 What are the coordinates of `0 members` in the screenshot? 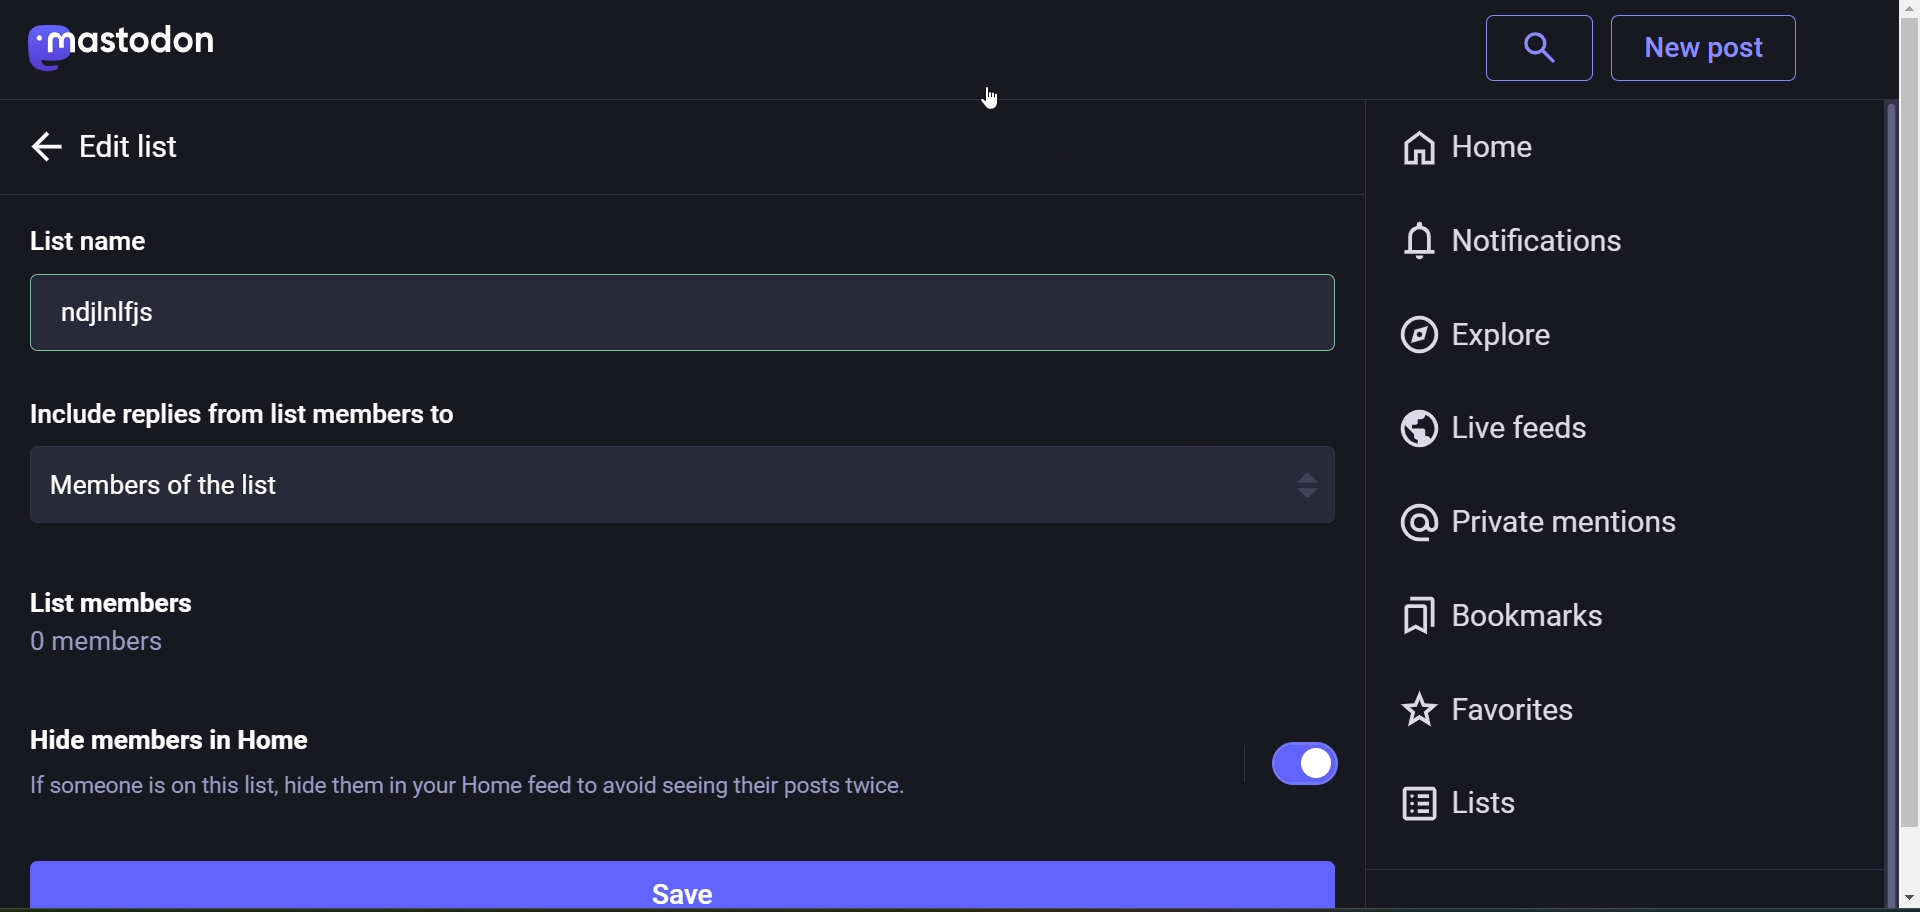 It's located at (110, 647).